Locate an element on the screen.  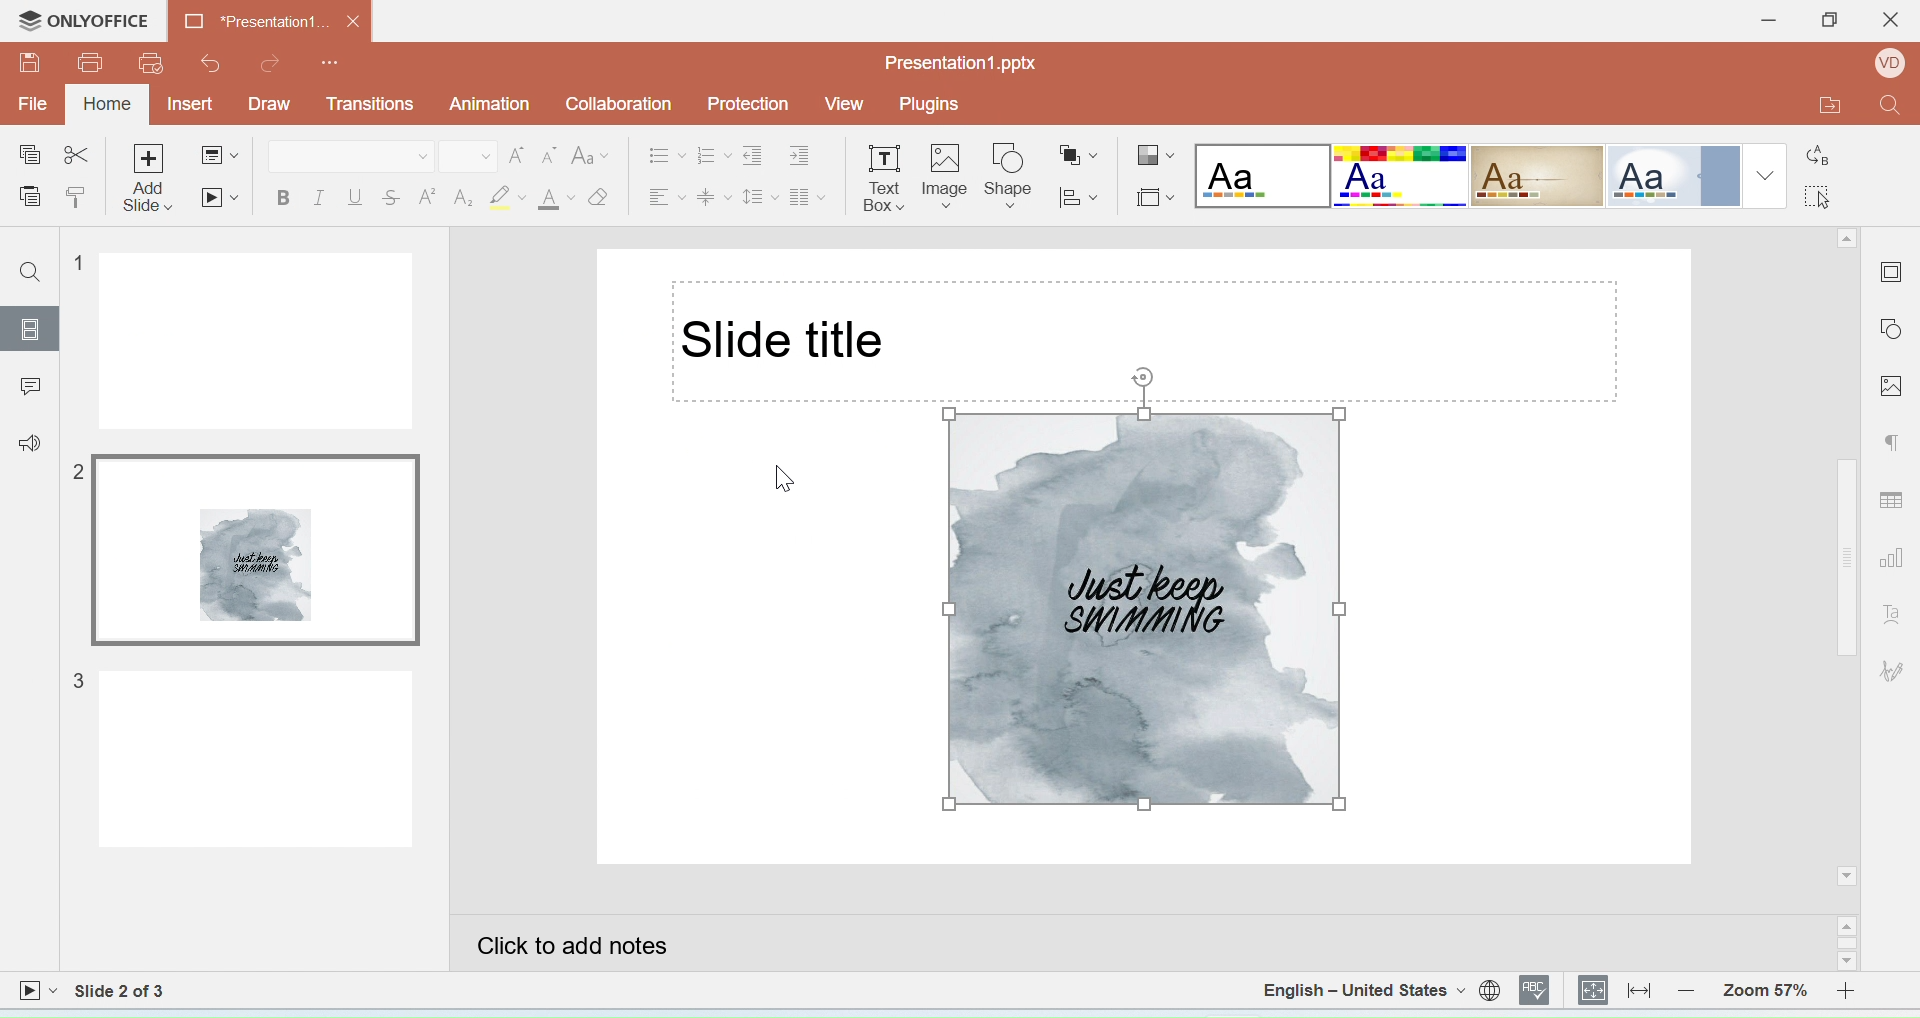
Font is located at coordinates (350, 156).